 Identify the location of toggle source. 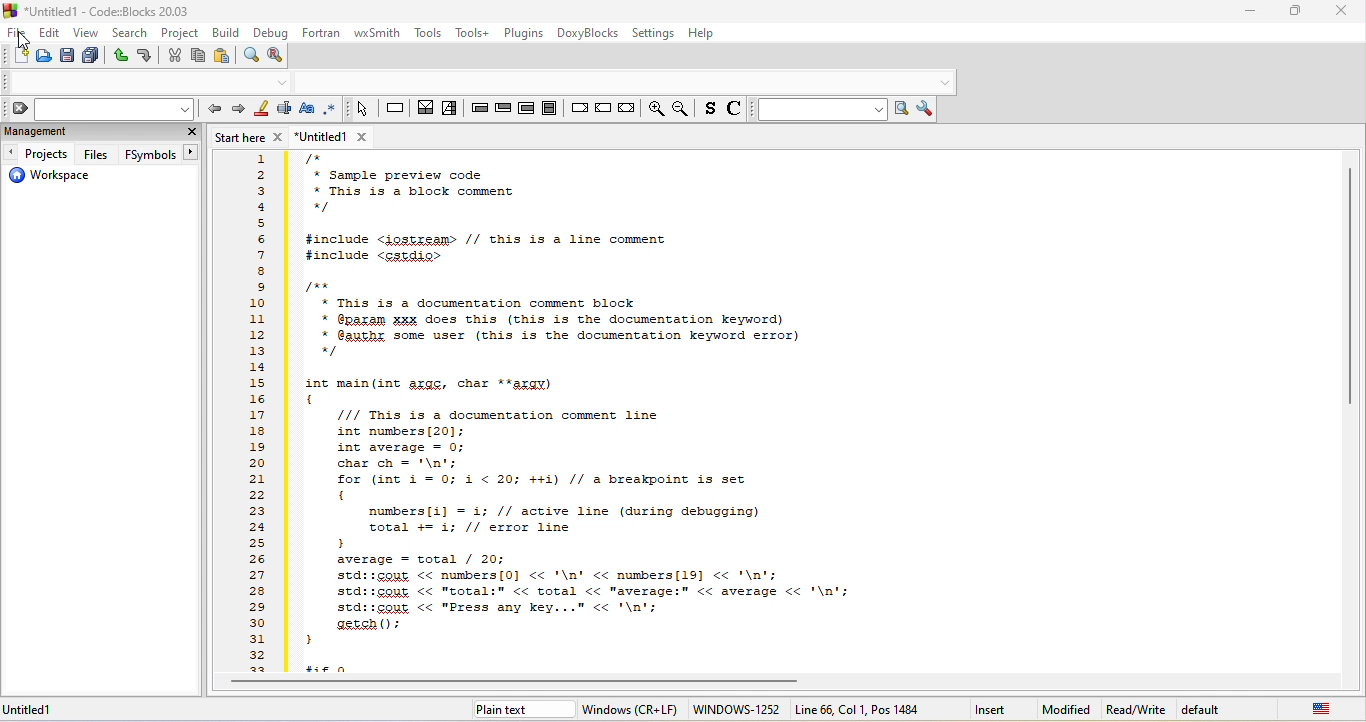
(734, 111).